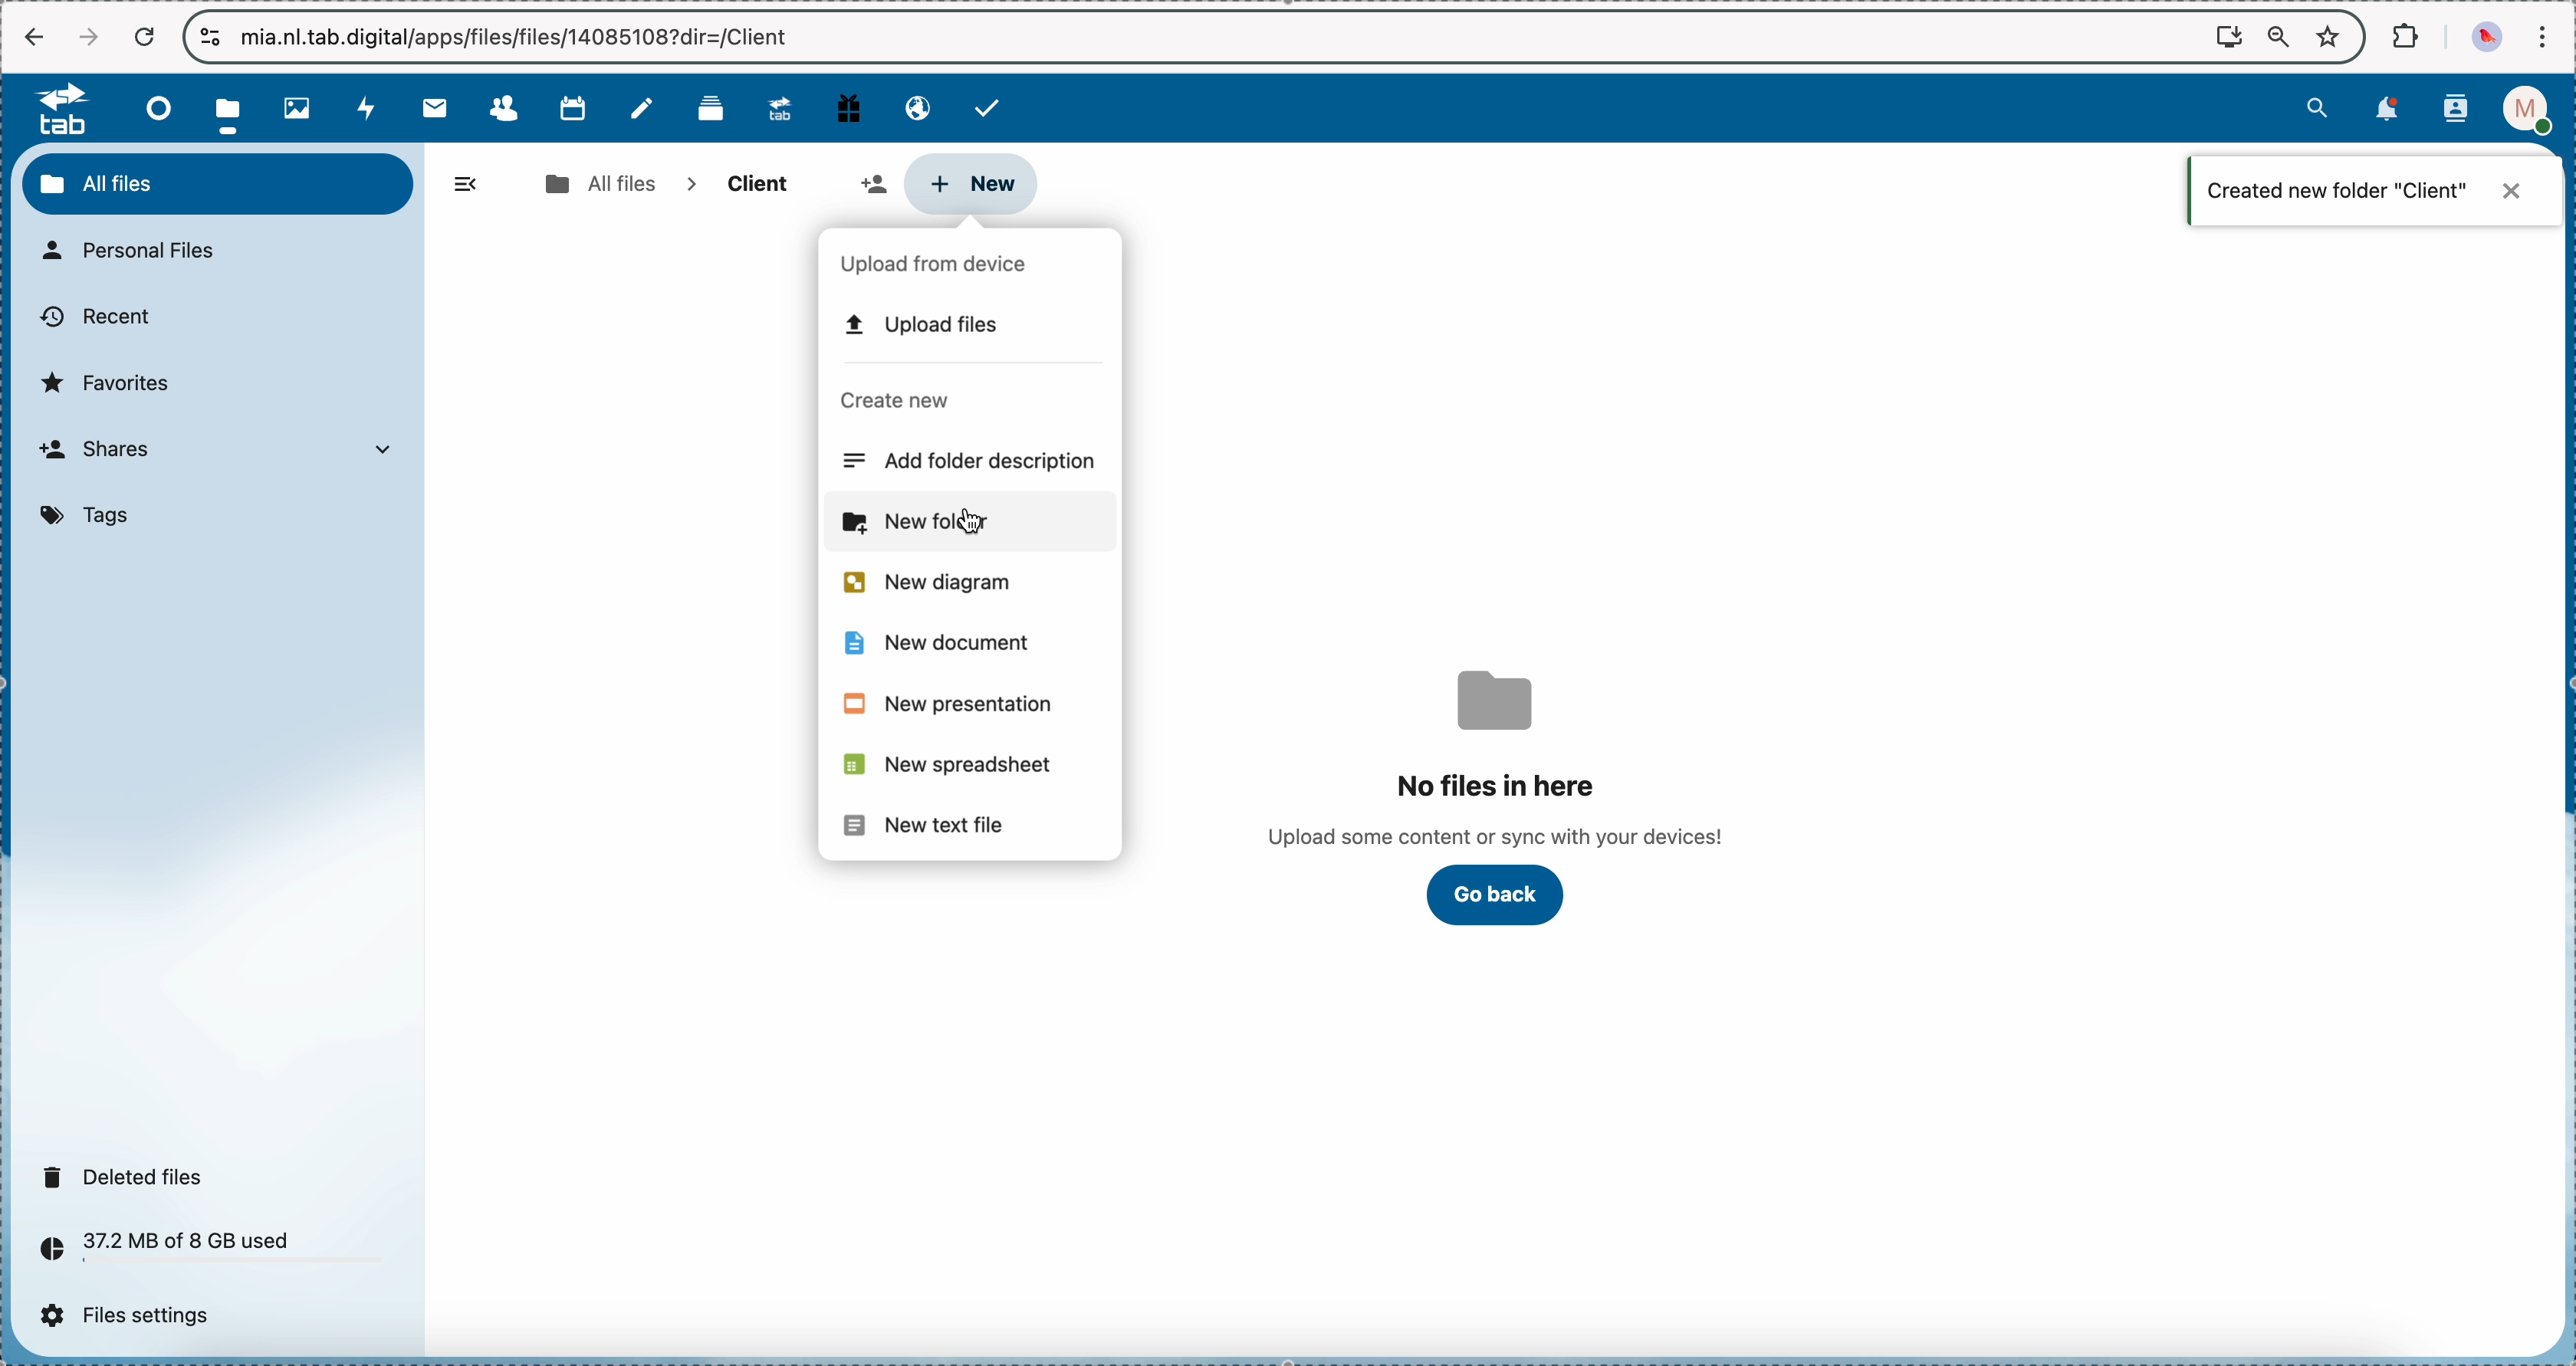 The width and height of the screenshot is (2576, 1366). What do you see at coordinates (2408, 34) in the screenshot?
I see `extensions` at bounding box center [2408, 34].